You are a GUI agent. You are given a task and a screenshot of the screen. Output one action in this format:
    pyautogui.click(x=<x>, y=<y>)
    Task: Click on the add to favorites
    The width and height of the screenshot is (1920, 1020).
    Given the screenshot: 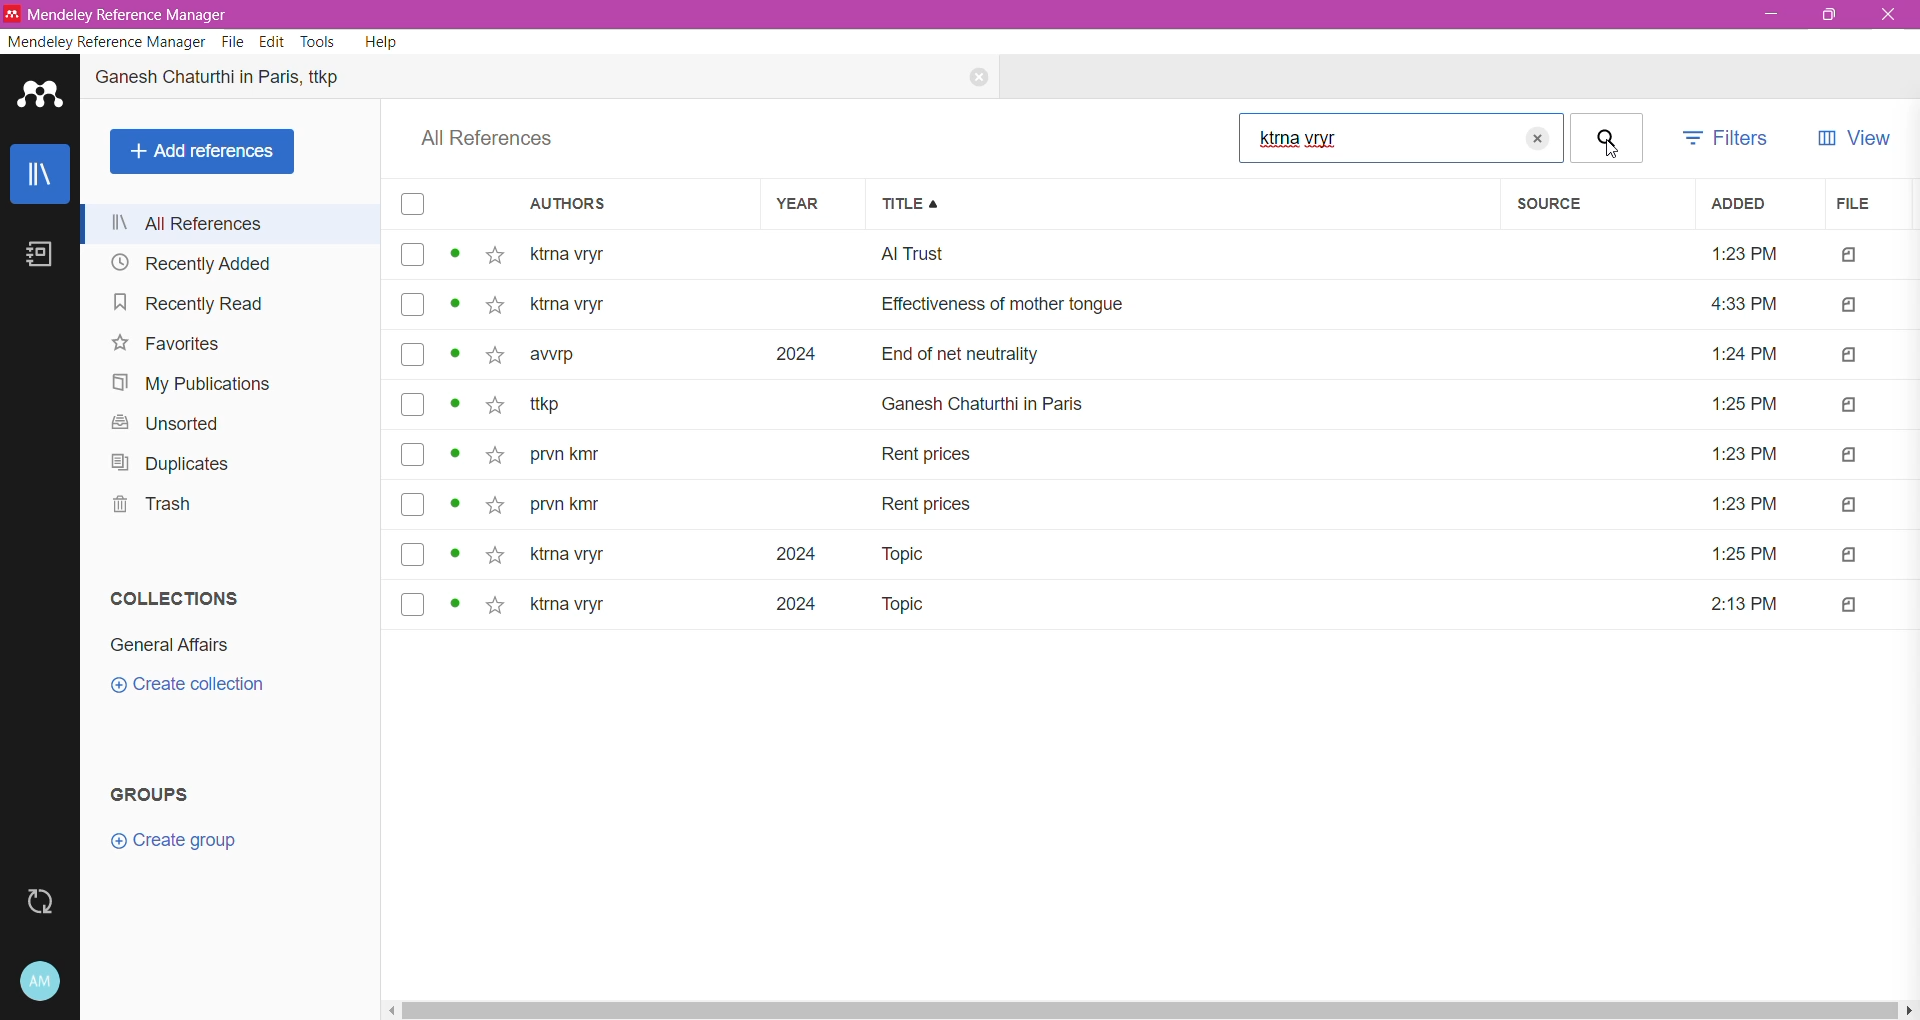 What is the action you would take?
    pyautogui.click(x=497, y=355)
    